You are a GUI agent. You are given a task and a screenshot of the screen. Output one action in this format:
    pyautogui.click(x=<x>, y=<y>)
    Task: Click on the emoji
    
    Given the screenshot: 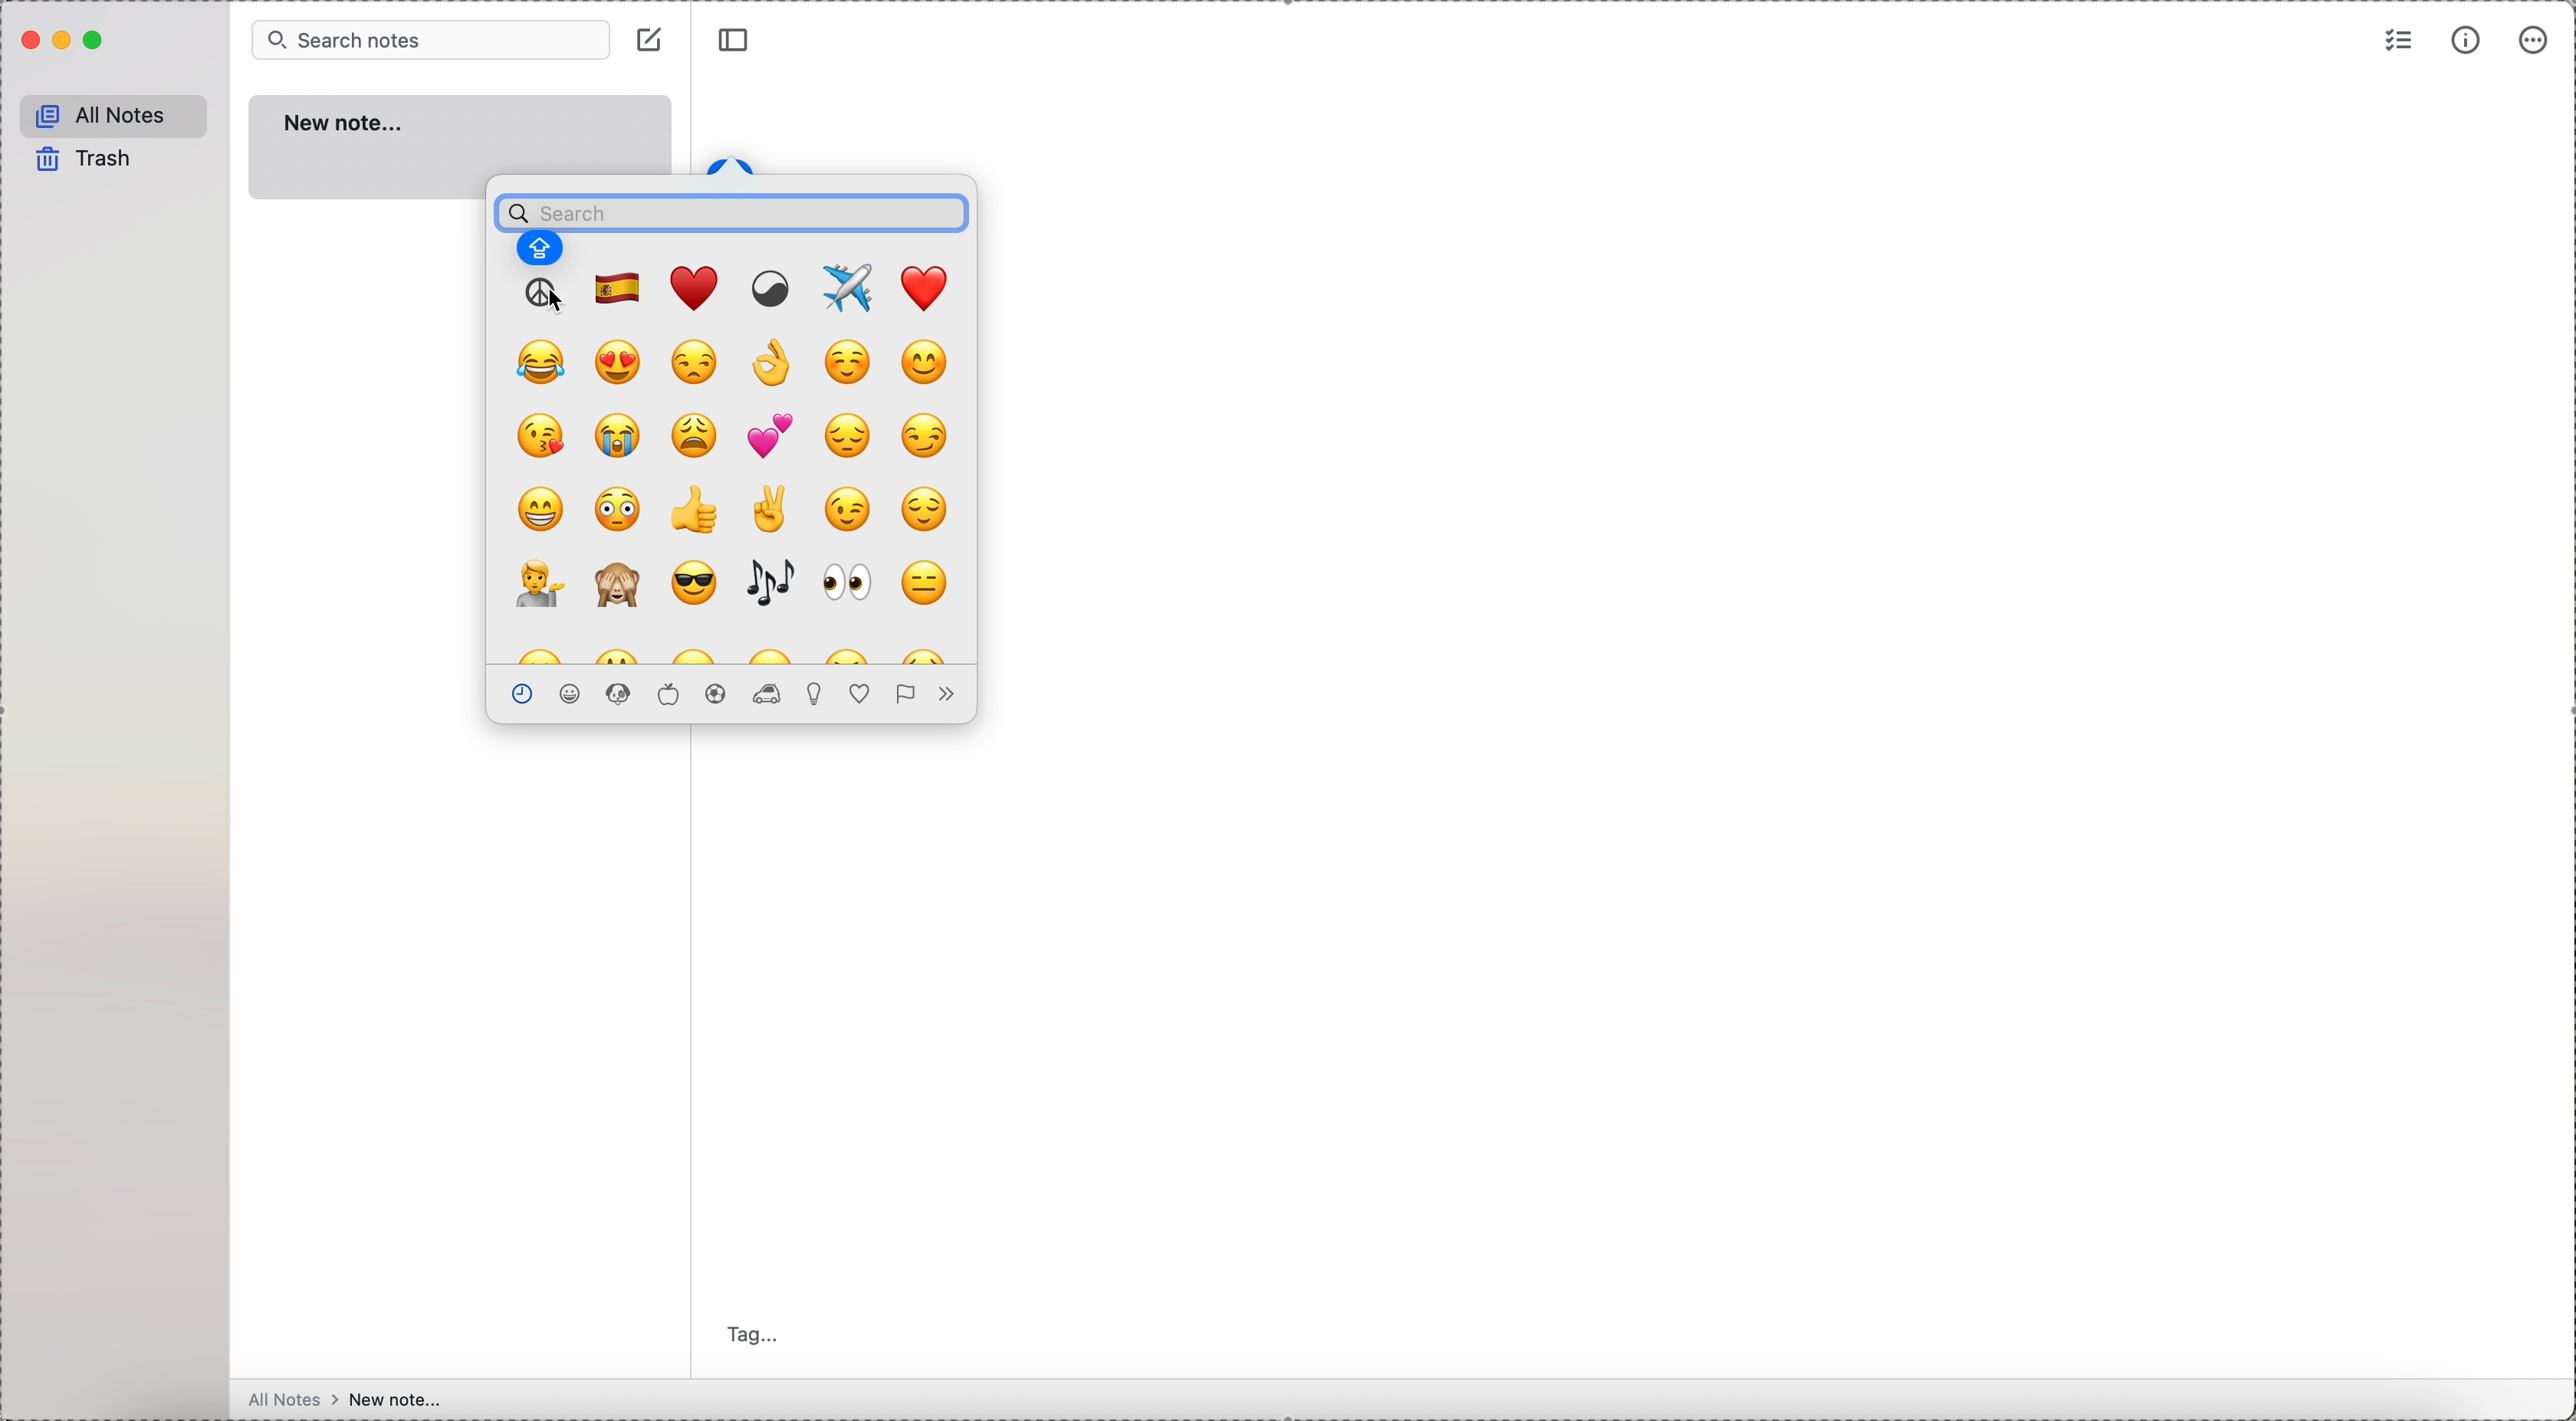 What is the action you would take?
    pyautogui.click(x=770, y=509)
    